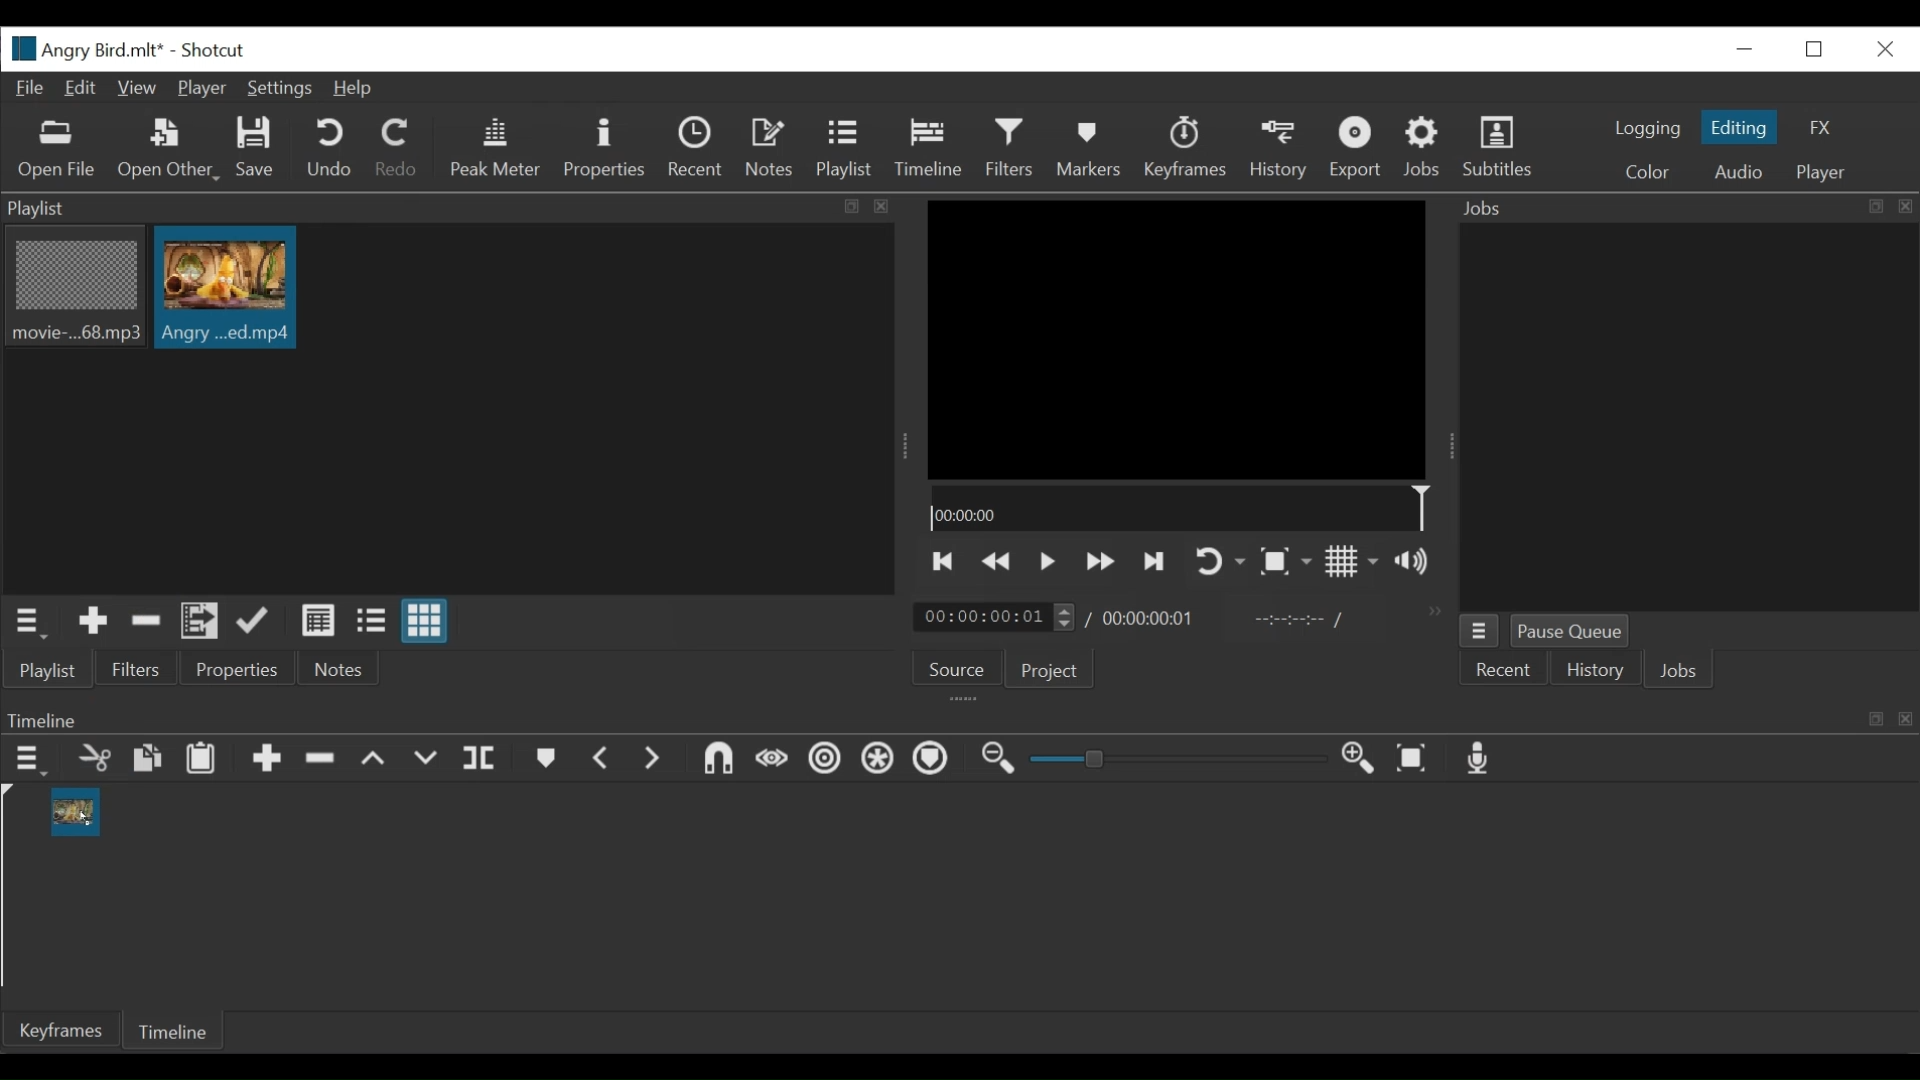 Image resolution: width=1920 pixels, height=1080 pixels. I want to click on minimize, so click(1741, 50).